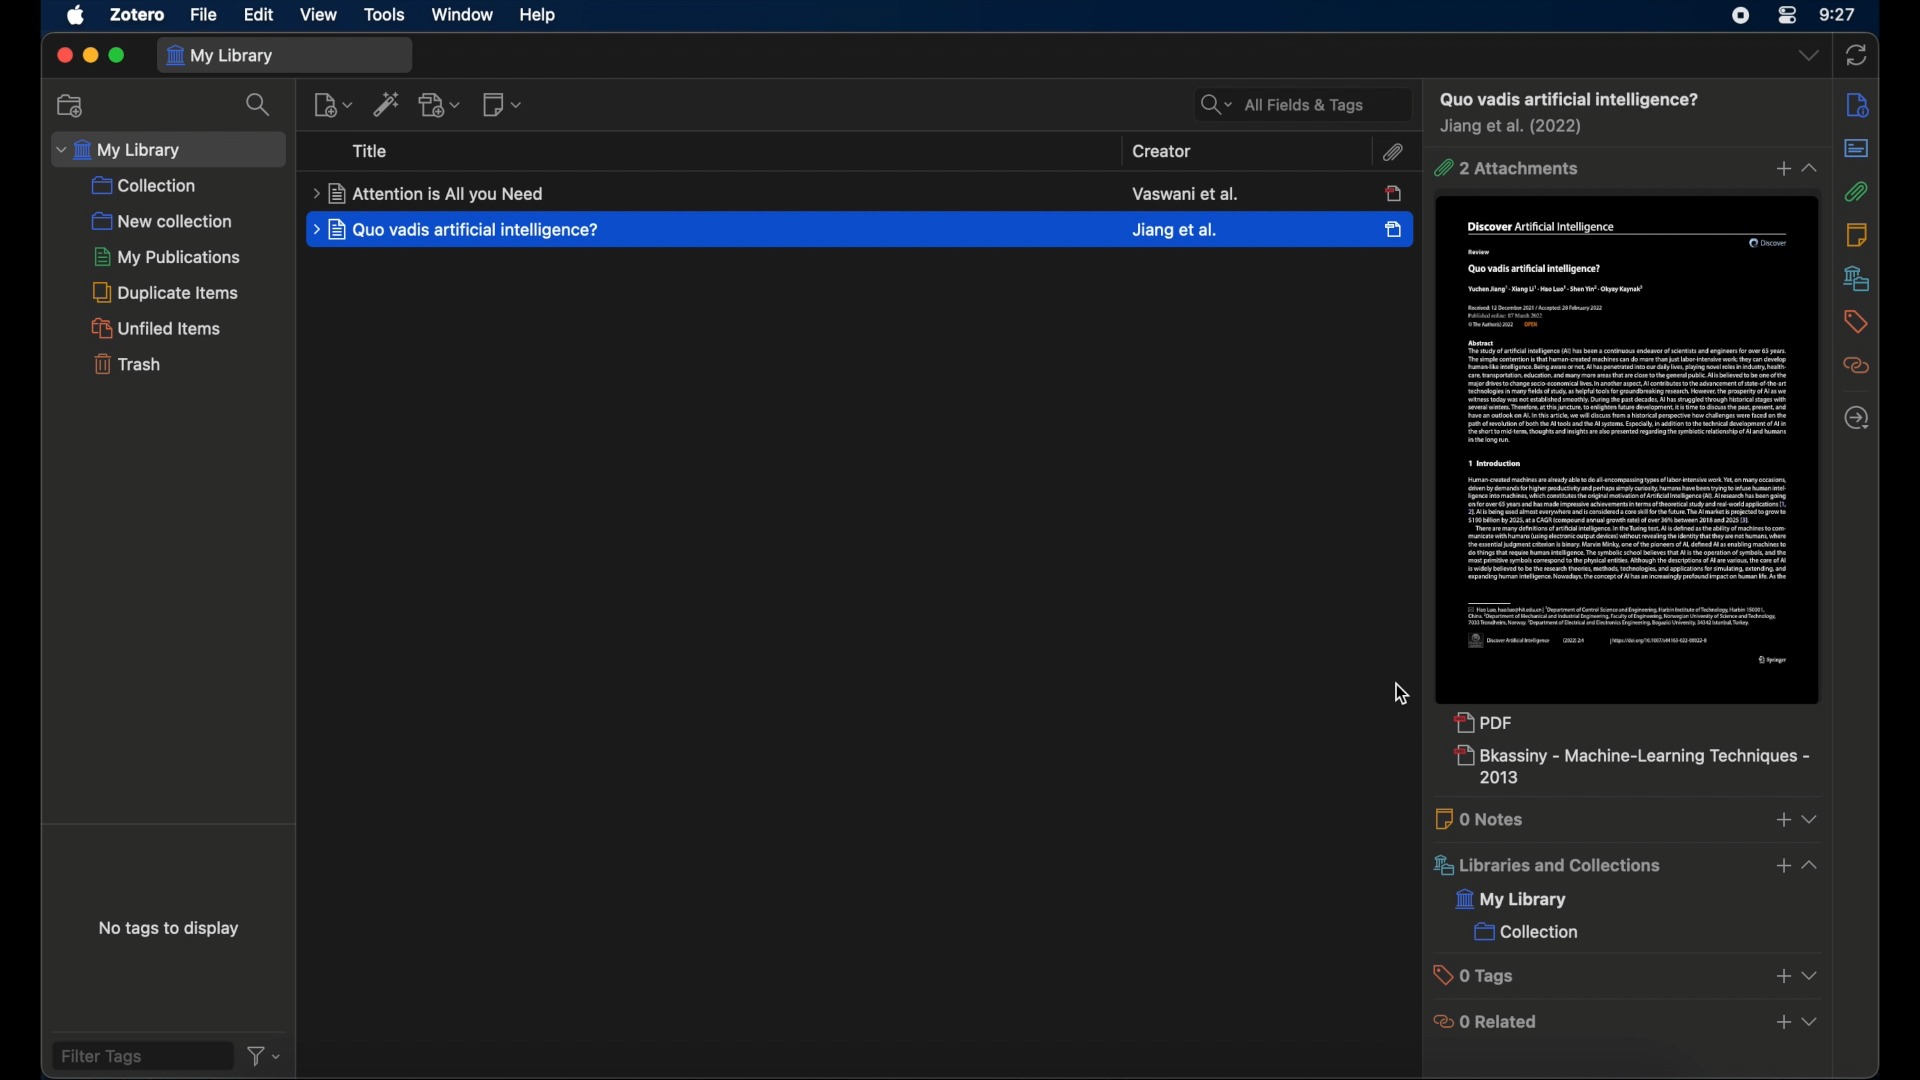  I want to click on located, so click(1856, 418).